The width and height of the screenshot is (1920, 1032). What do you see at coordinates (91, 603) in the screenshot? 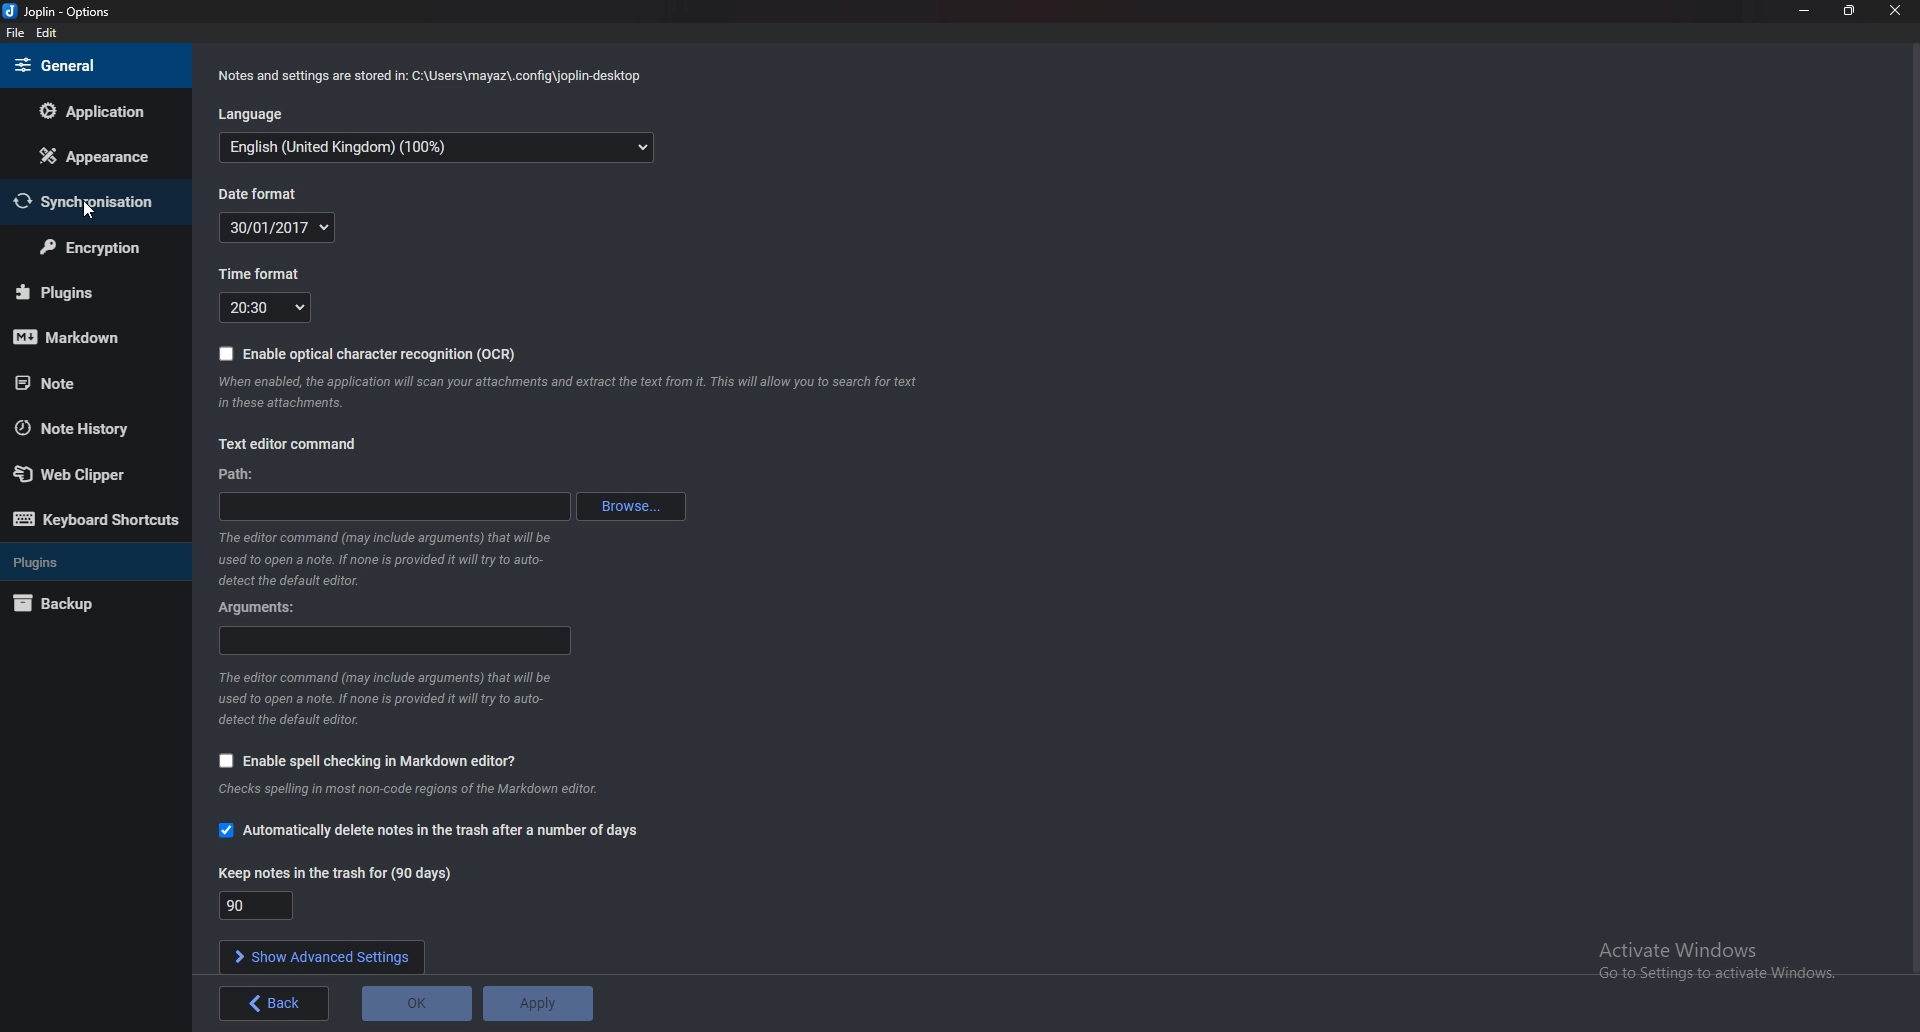
I see `Backup` at bounding box center [91, 603].